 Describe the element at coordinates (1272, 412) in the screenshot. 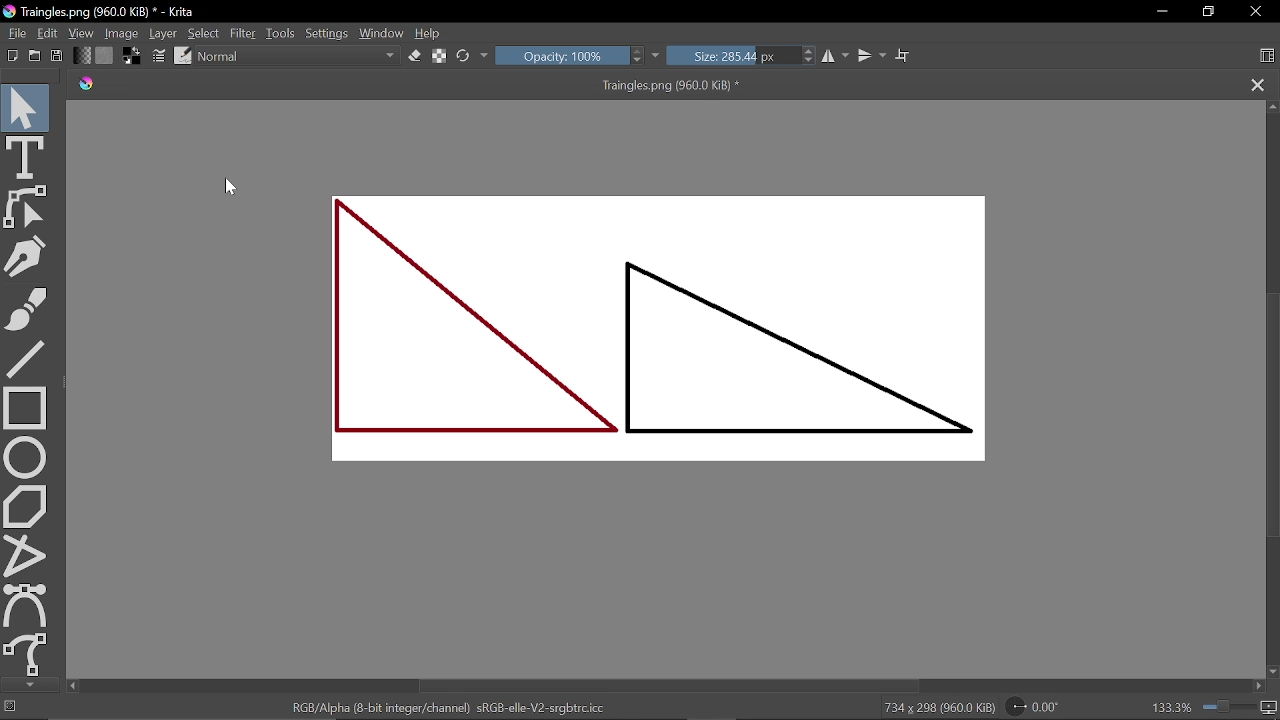

I see `Vertical scrollbar` at that location.